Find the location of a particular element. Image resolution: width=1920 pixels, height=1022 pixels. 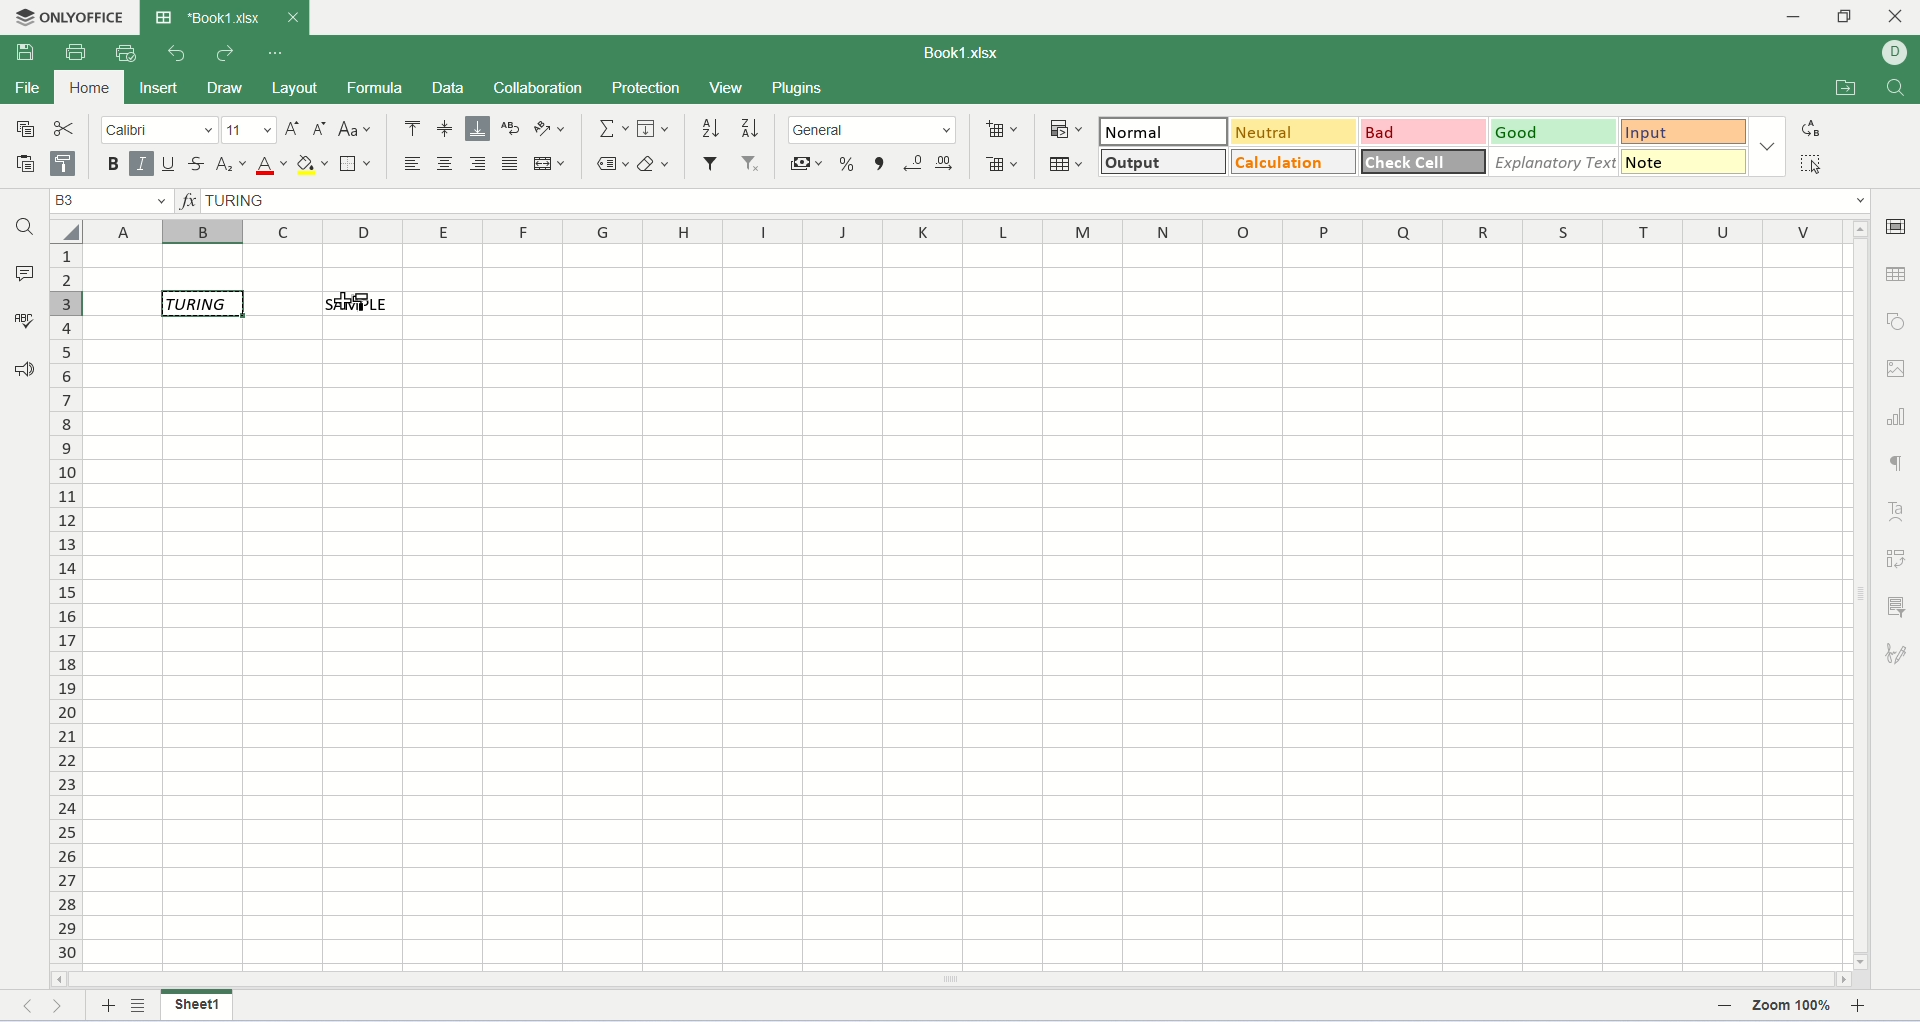

decrease decimal is located at coordinates (914, 165).